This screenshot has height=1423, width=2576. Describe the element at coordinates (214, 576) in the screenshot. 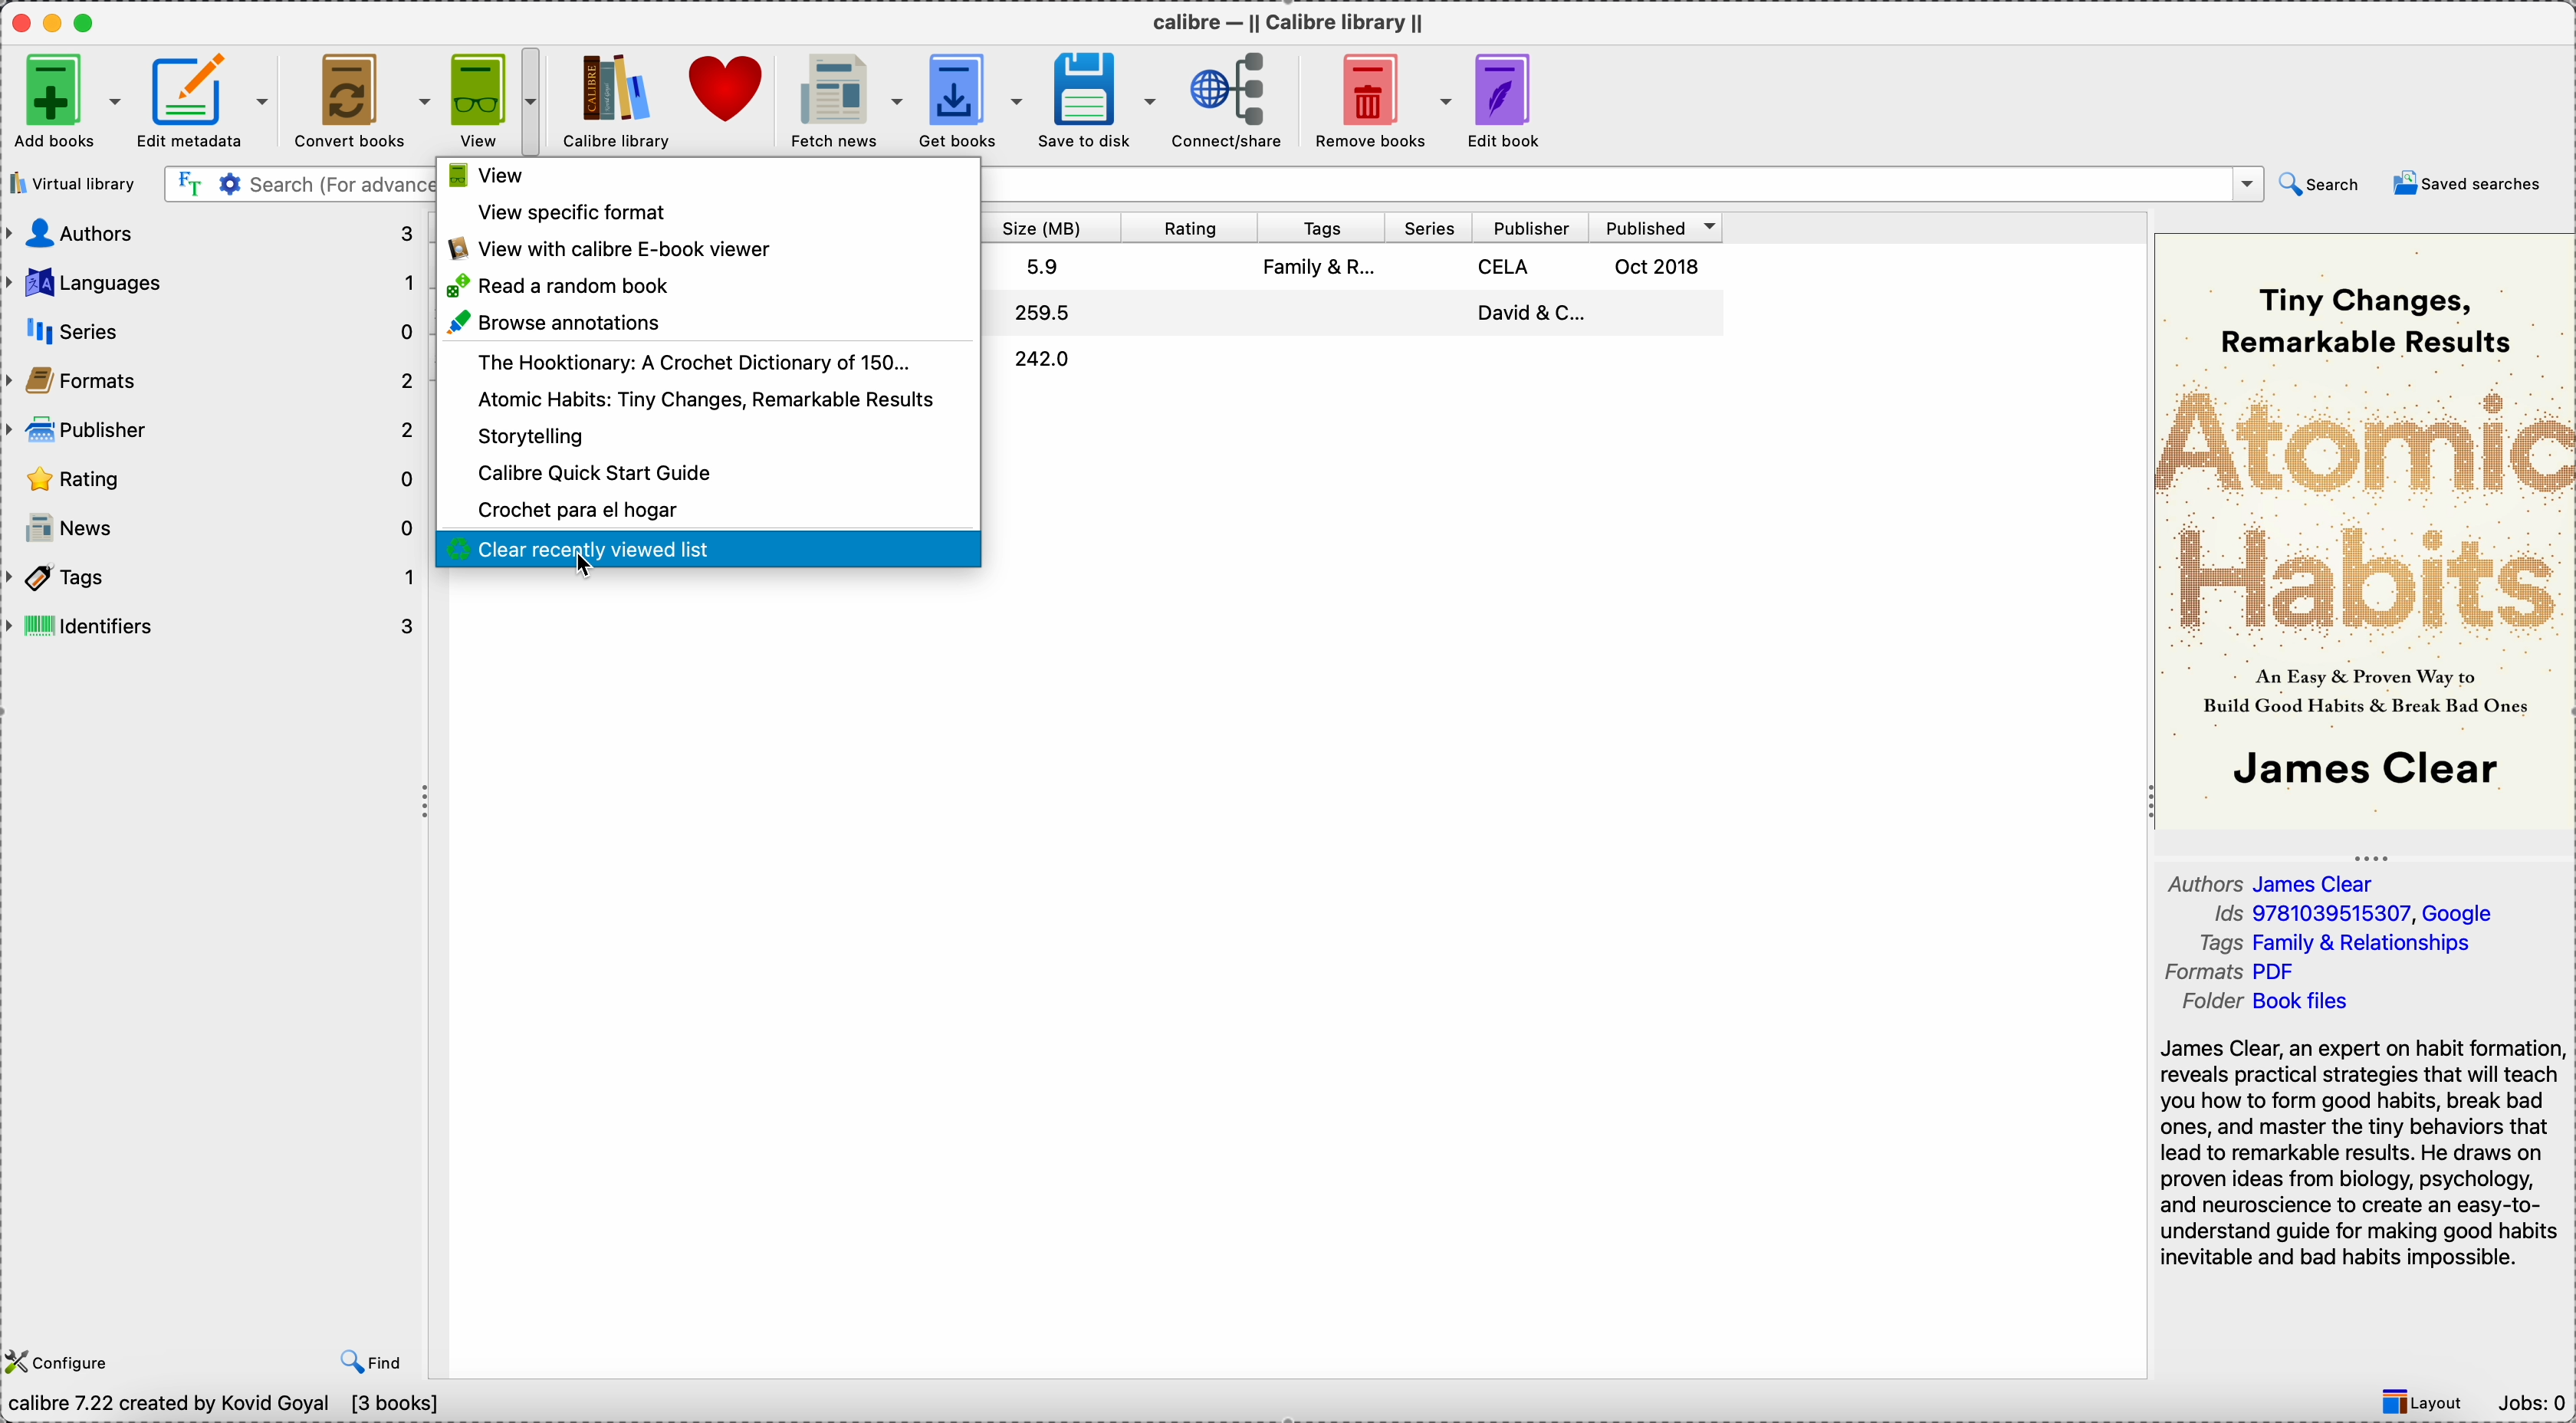

I see `tags` at that location.